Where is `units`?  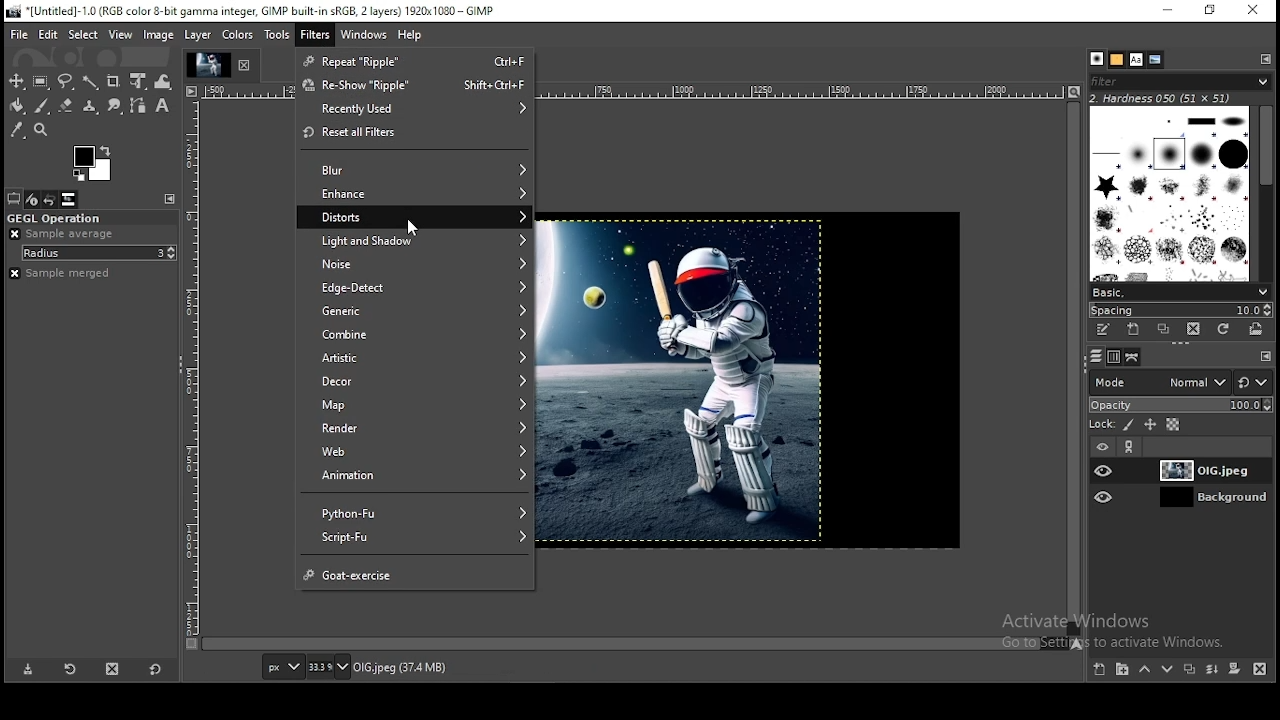 units is located at coordinates (283, 668).